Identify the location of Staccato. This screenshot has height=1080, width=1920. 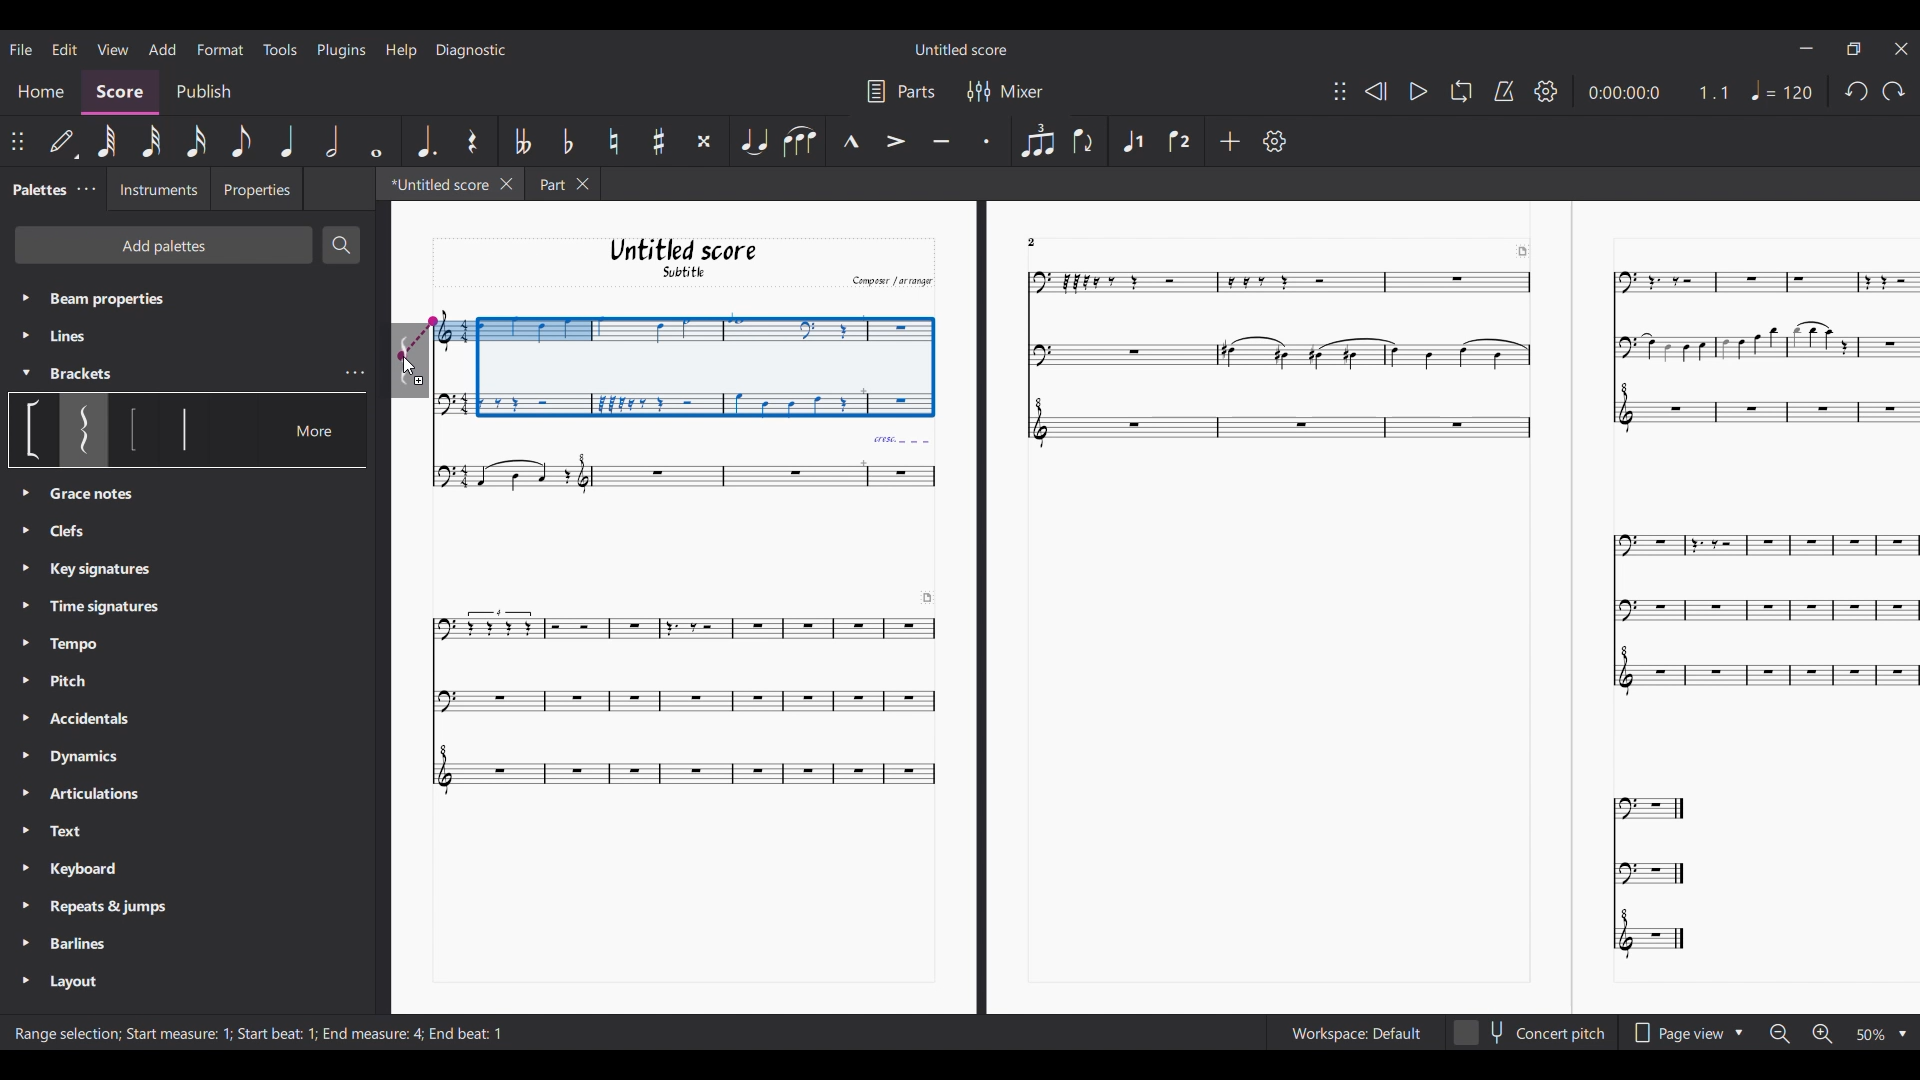
(985, 140).